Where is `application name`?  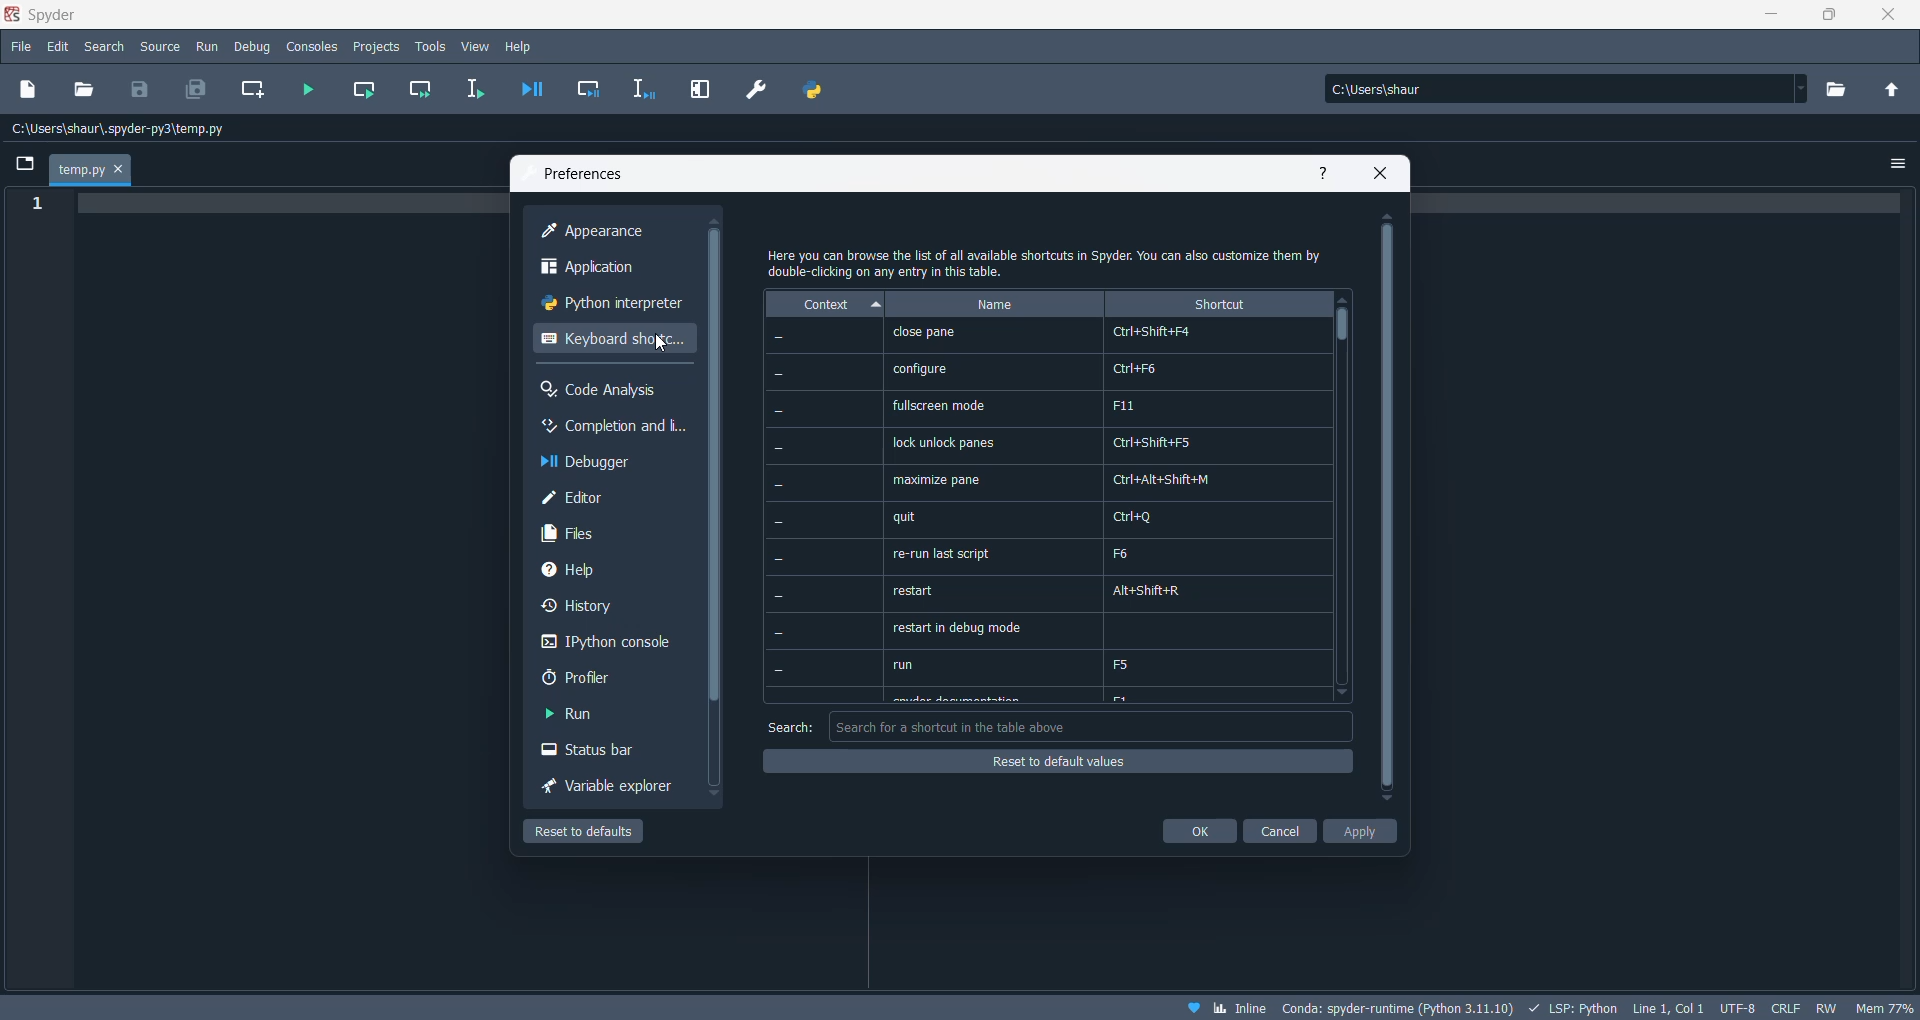 application name is located at coordinates (51, 15).